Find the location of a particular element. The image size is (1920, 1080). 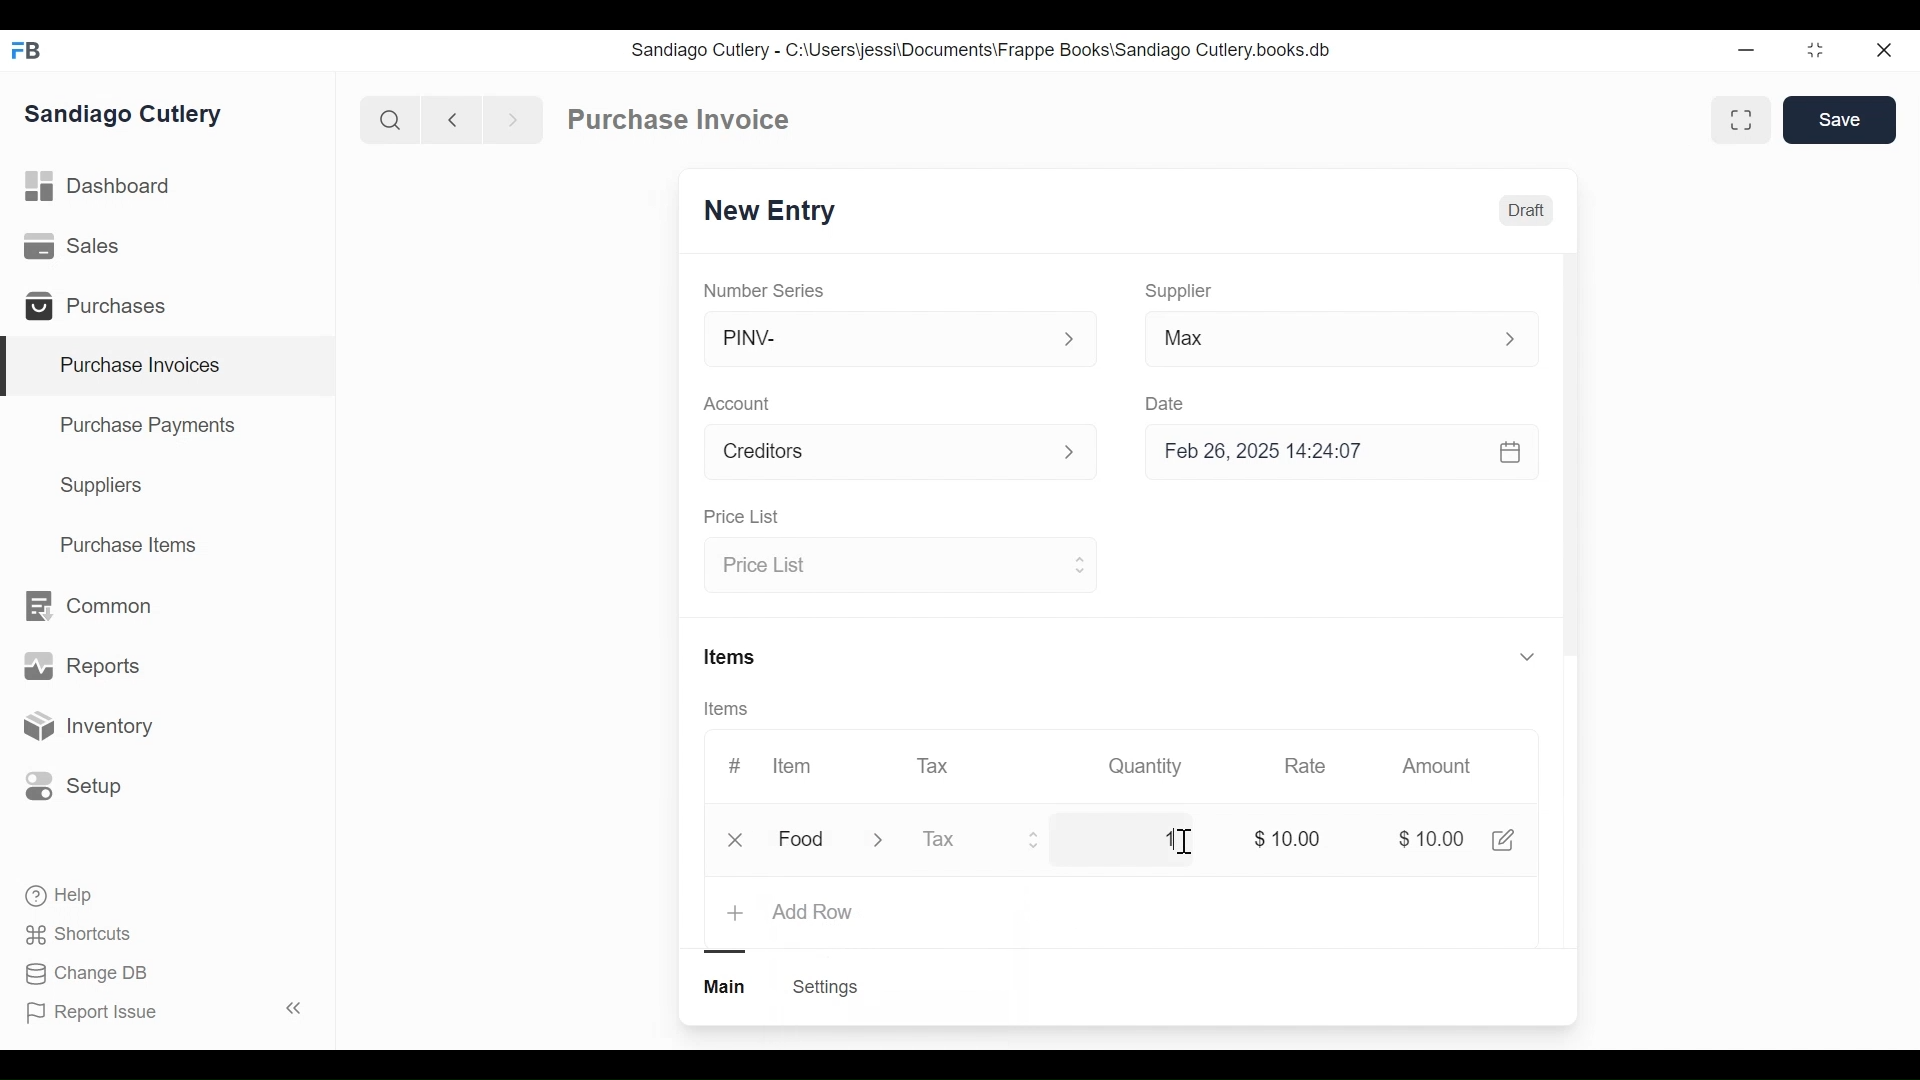

Change DB is located at coordinates (90, 974).